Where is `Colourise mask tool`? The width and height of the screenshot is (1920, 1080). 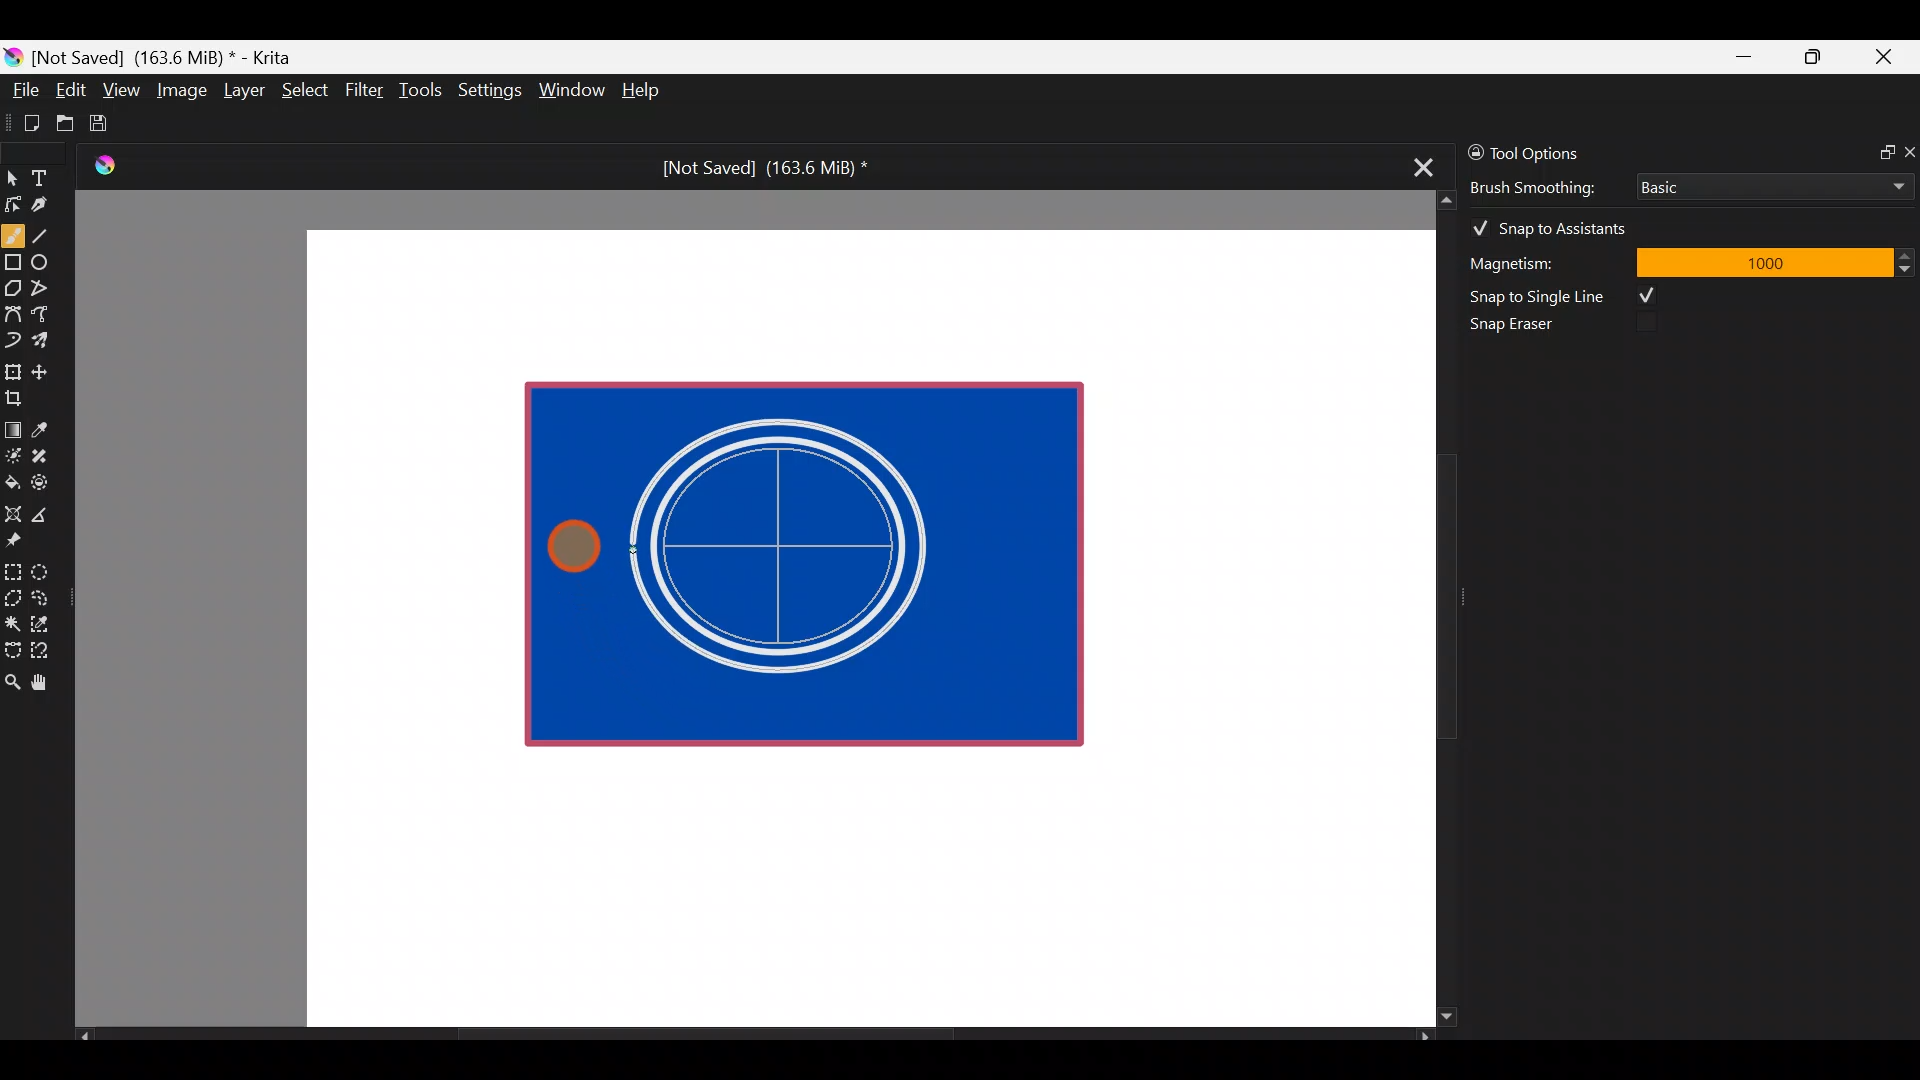
Colourise mask tool is located at coordinates (13, 453).